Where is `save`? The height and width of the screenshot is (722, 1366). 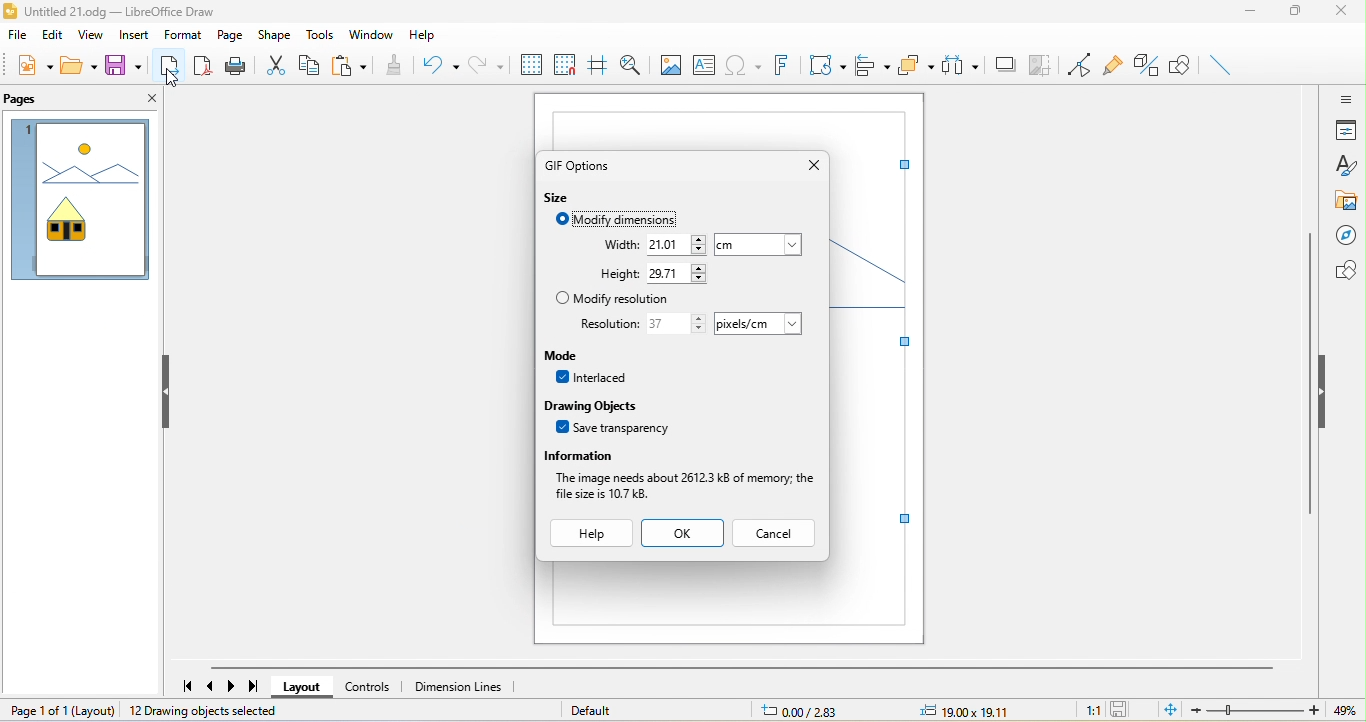 save is located at coordinates (121, 64).